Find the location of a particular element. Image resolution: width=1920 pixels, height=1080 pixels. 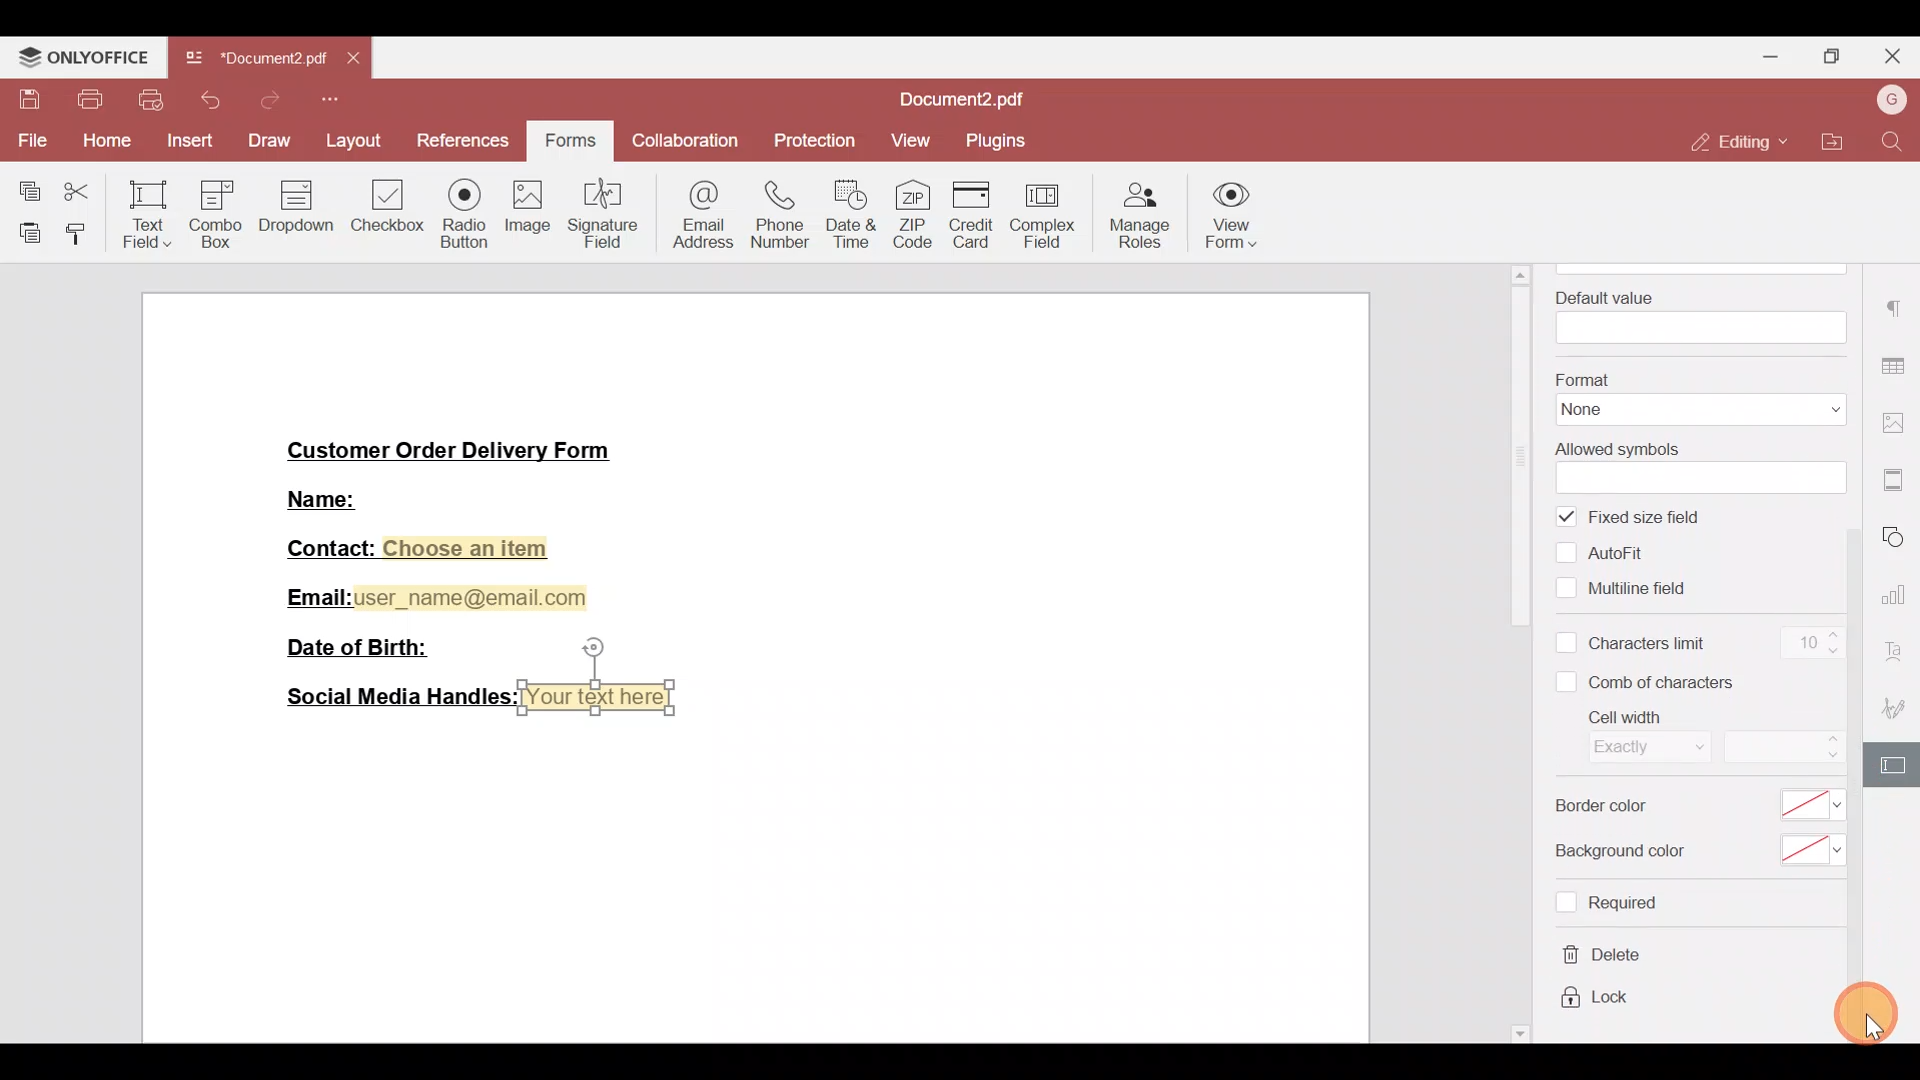

File is located at coordinates (31, 140).